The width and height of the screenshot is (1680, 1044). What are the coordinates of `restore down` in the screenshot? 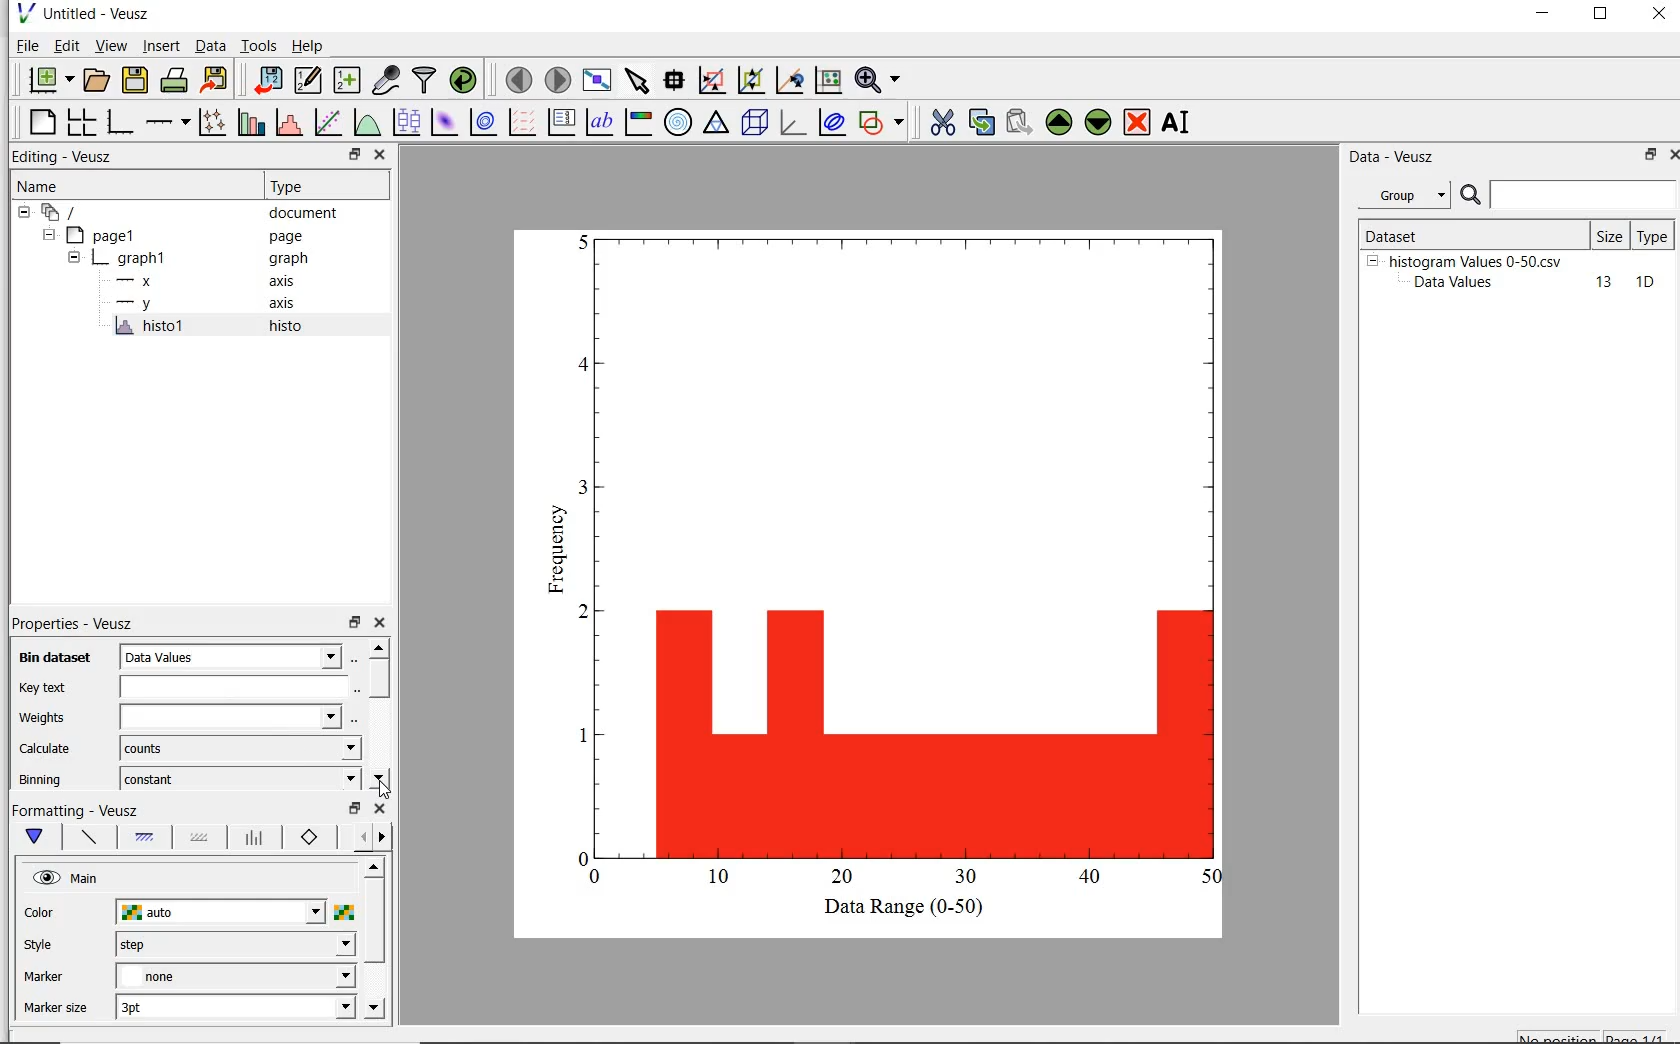 It's located at (353, 809).